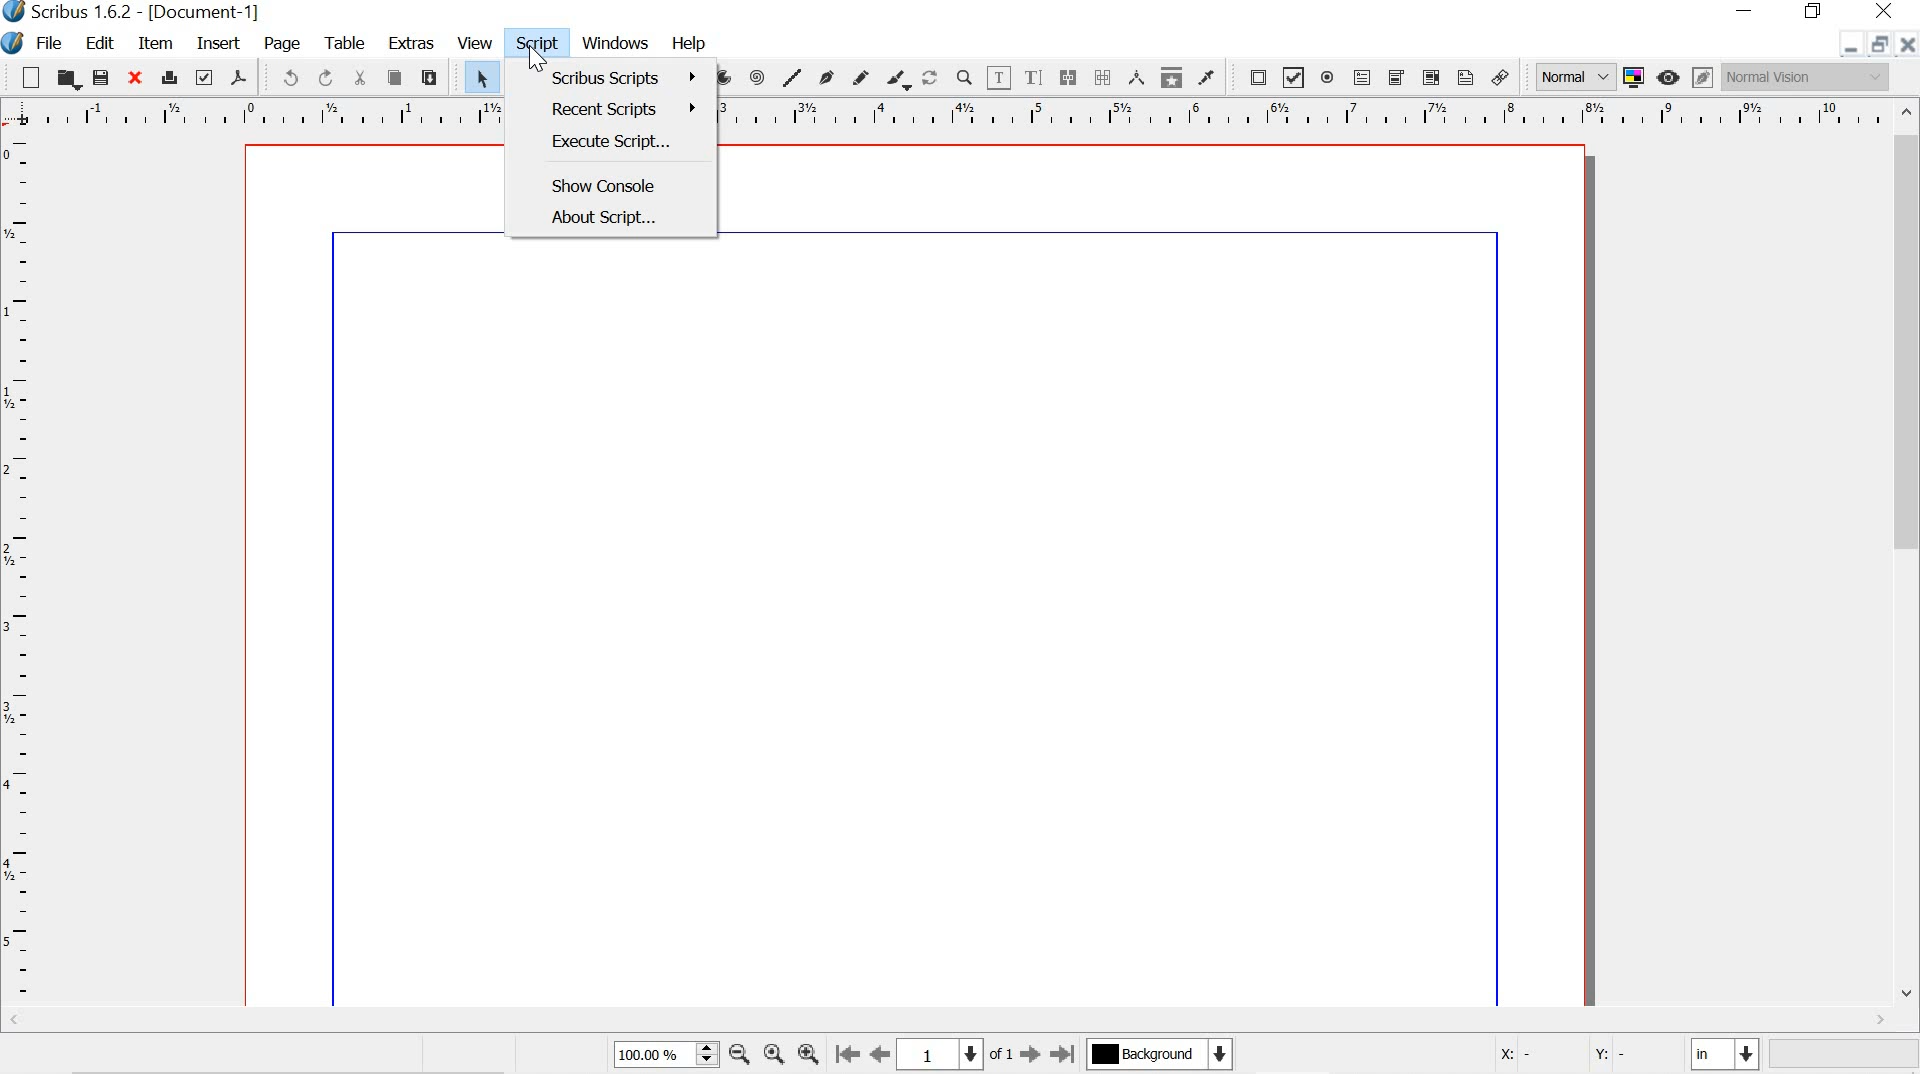 The height and width of the screenshot is (1074, 1920). I want to click on restore down, so click(1882, 43).